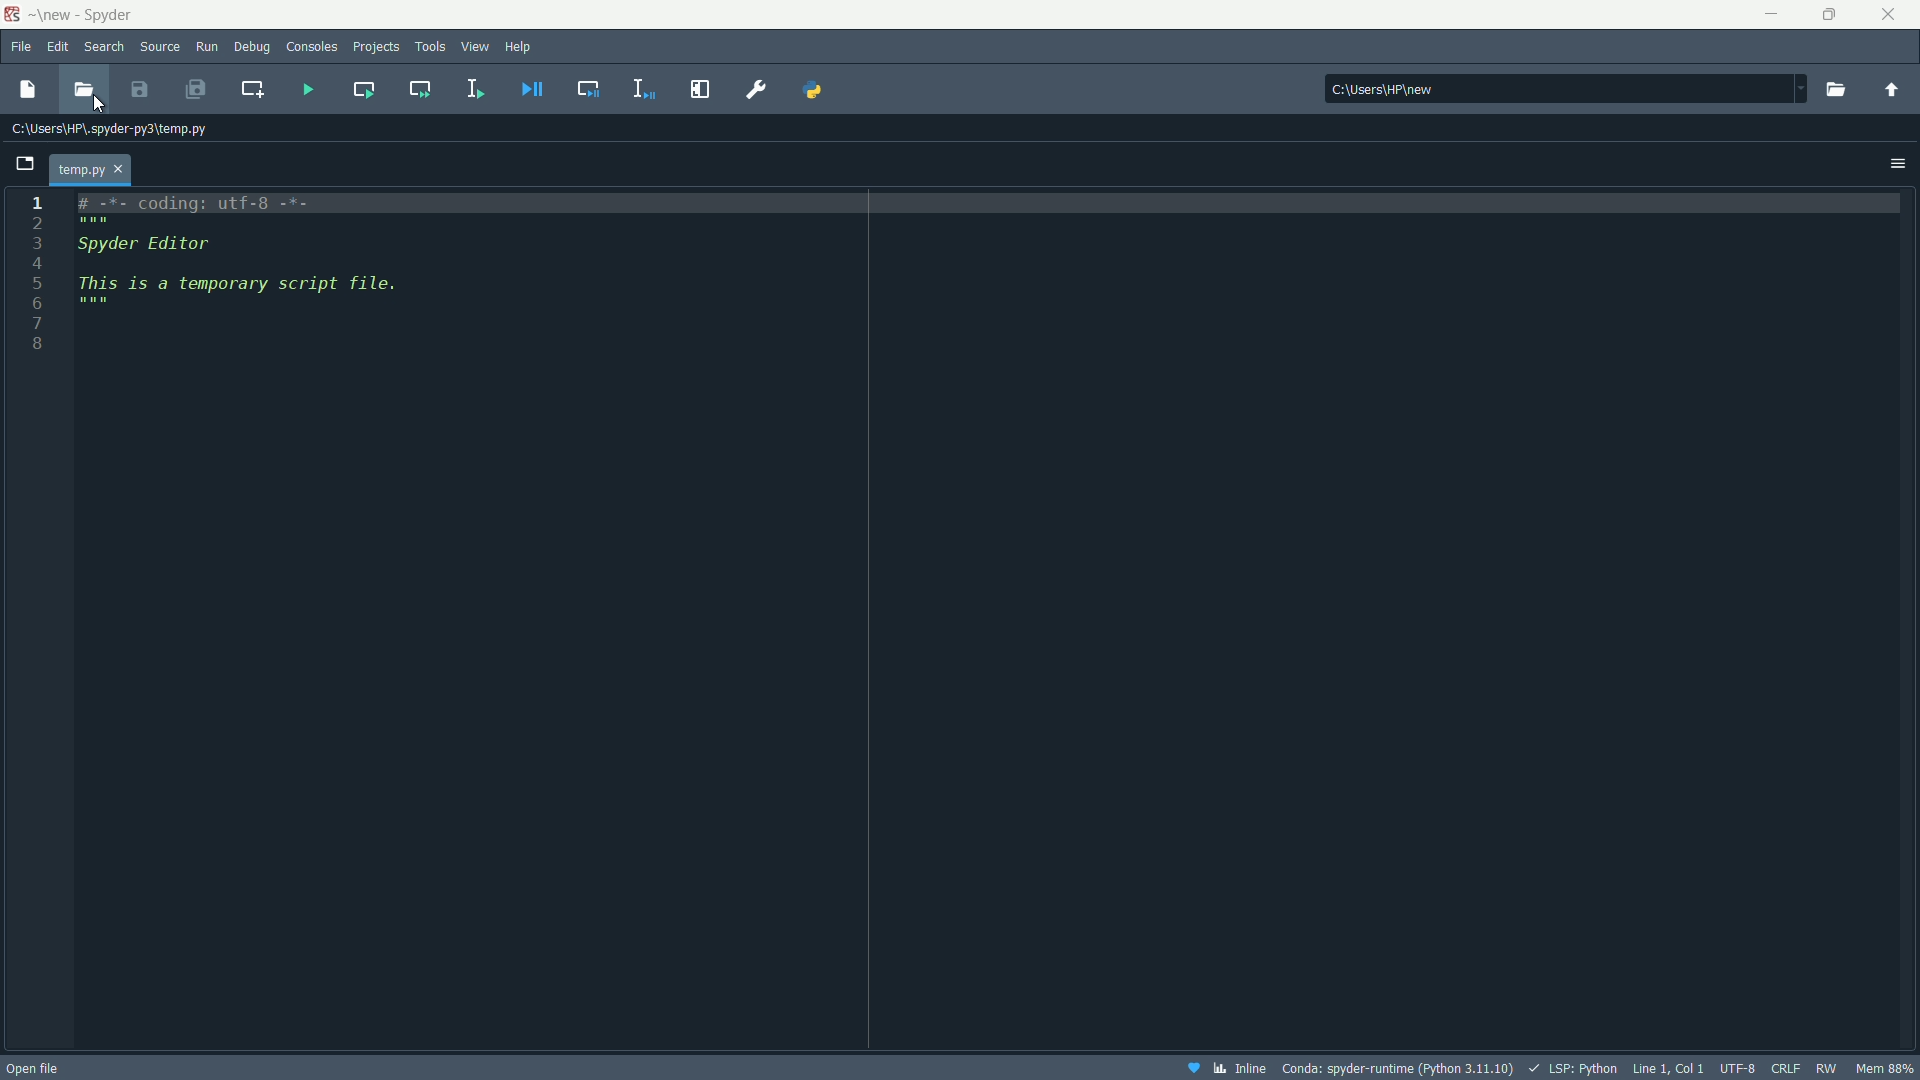  What do you see at coordinates (209, 47) in the screenshot?
I see `Run menu` at bounding box center [209, 47].